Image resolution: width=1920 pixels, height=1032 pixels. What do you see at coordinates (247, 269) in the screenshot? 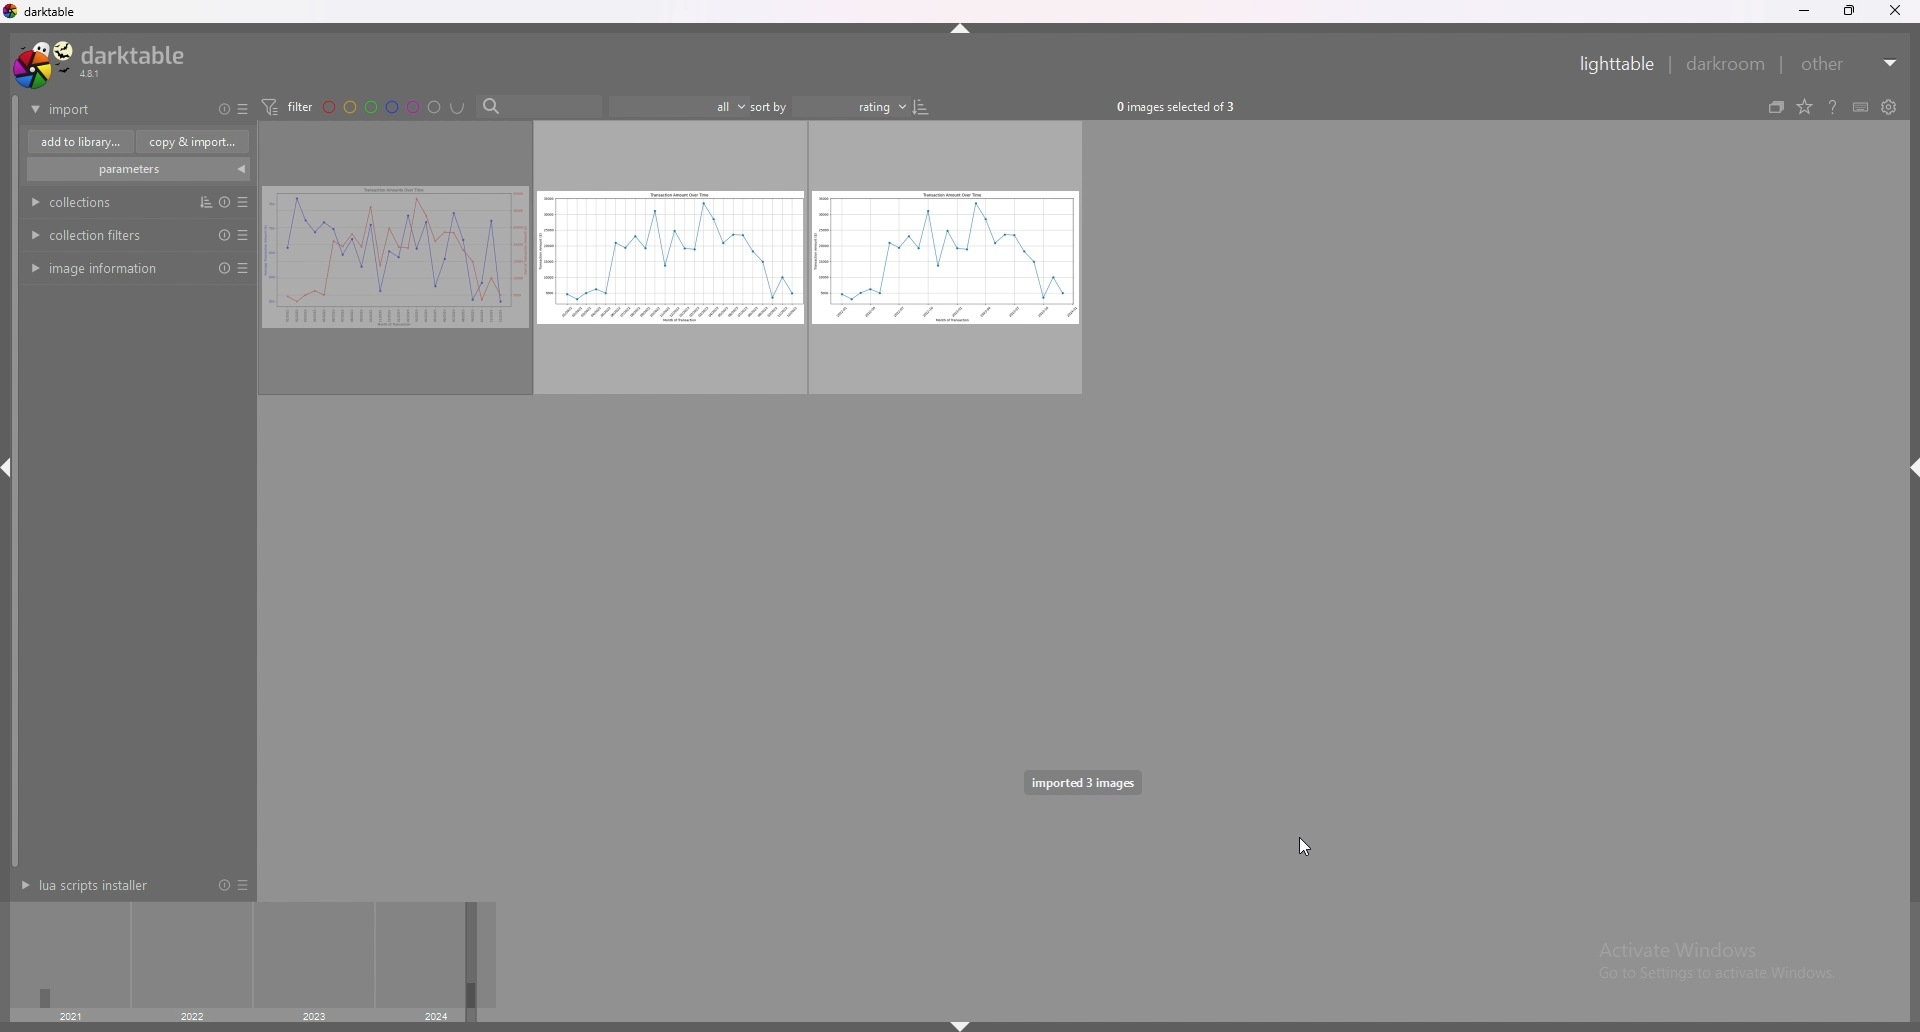
I see `presets` at bounding box center [247, 269].